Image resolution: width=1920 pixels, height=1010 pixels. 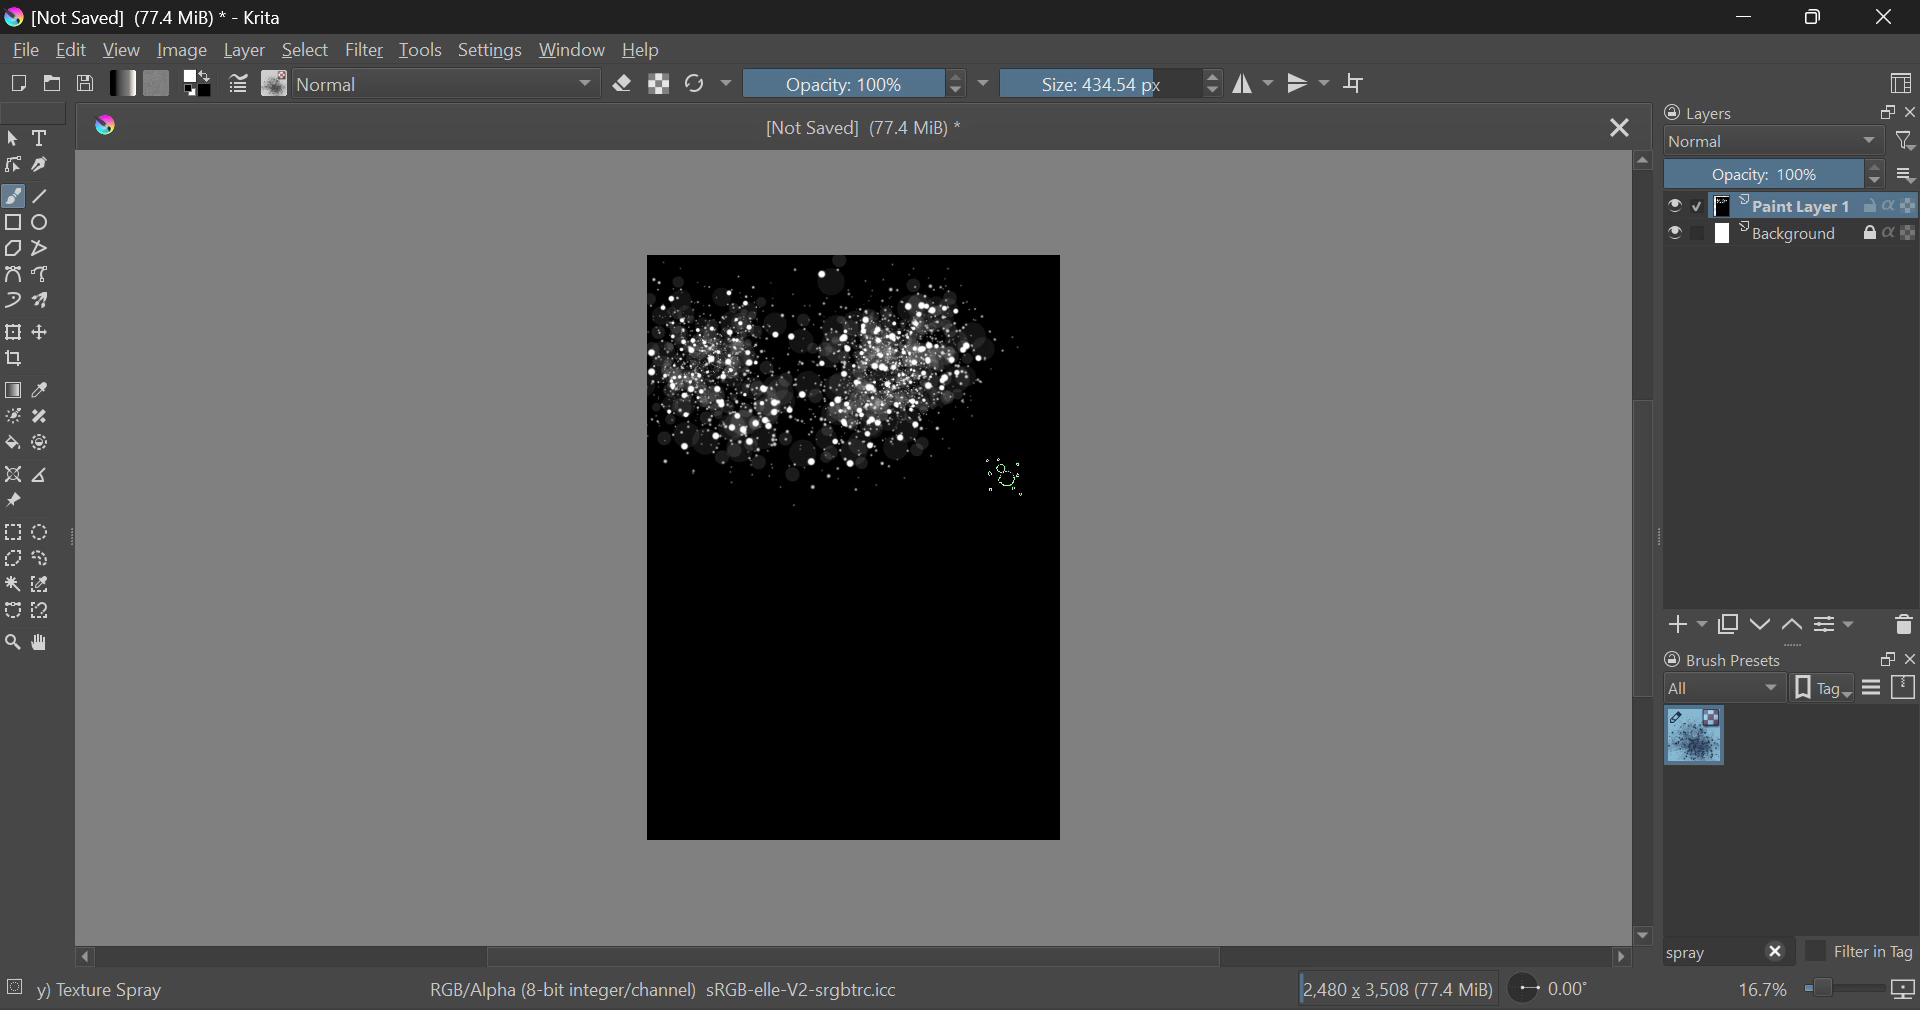 I want to click on Brush Presets, so click(x=276, y=84).